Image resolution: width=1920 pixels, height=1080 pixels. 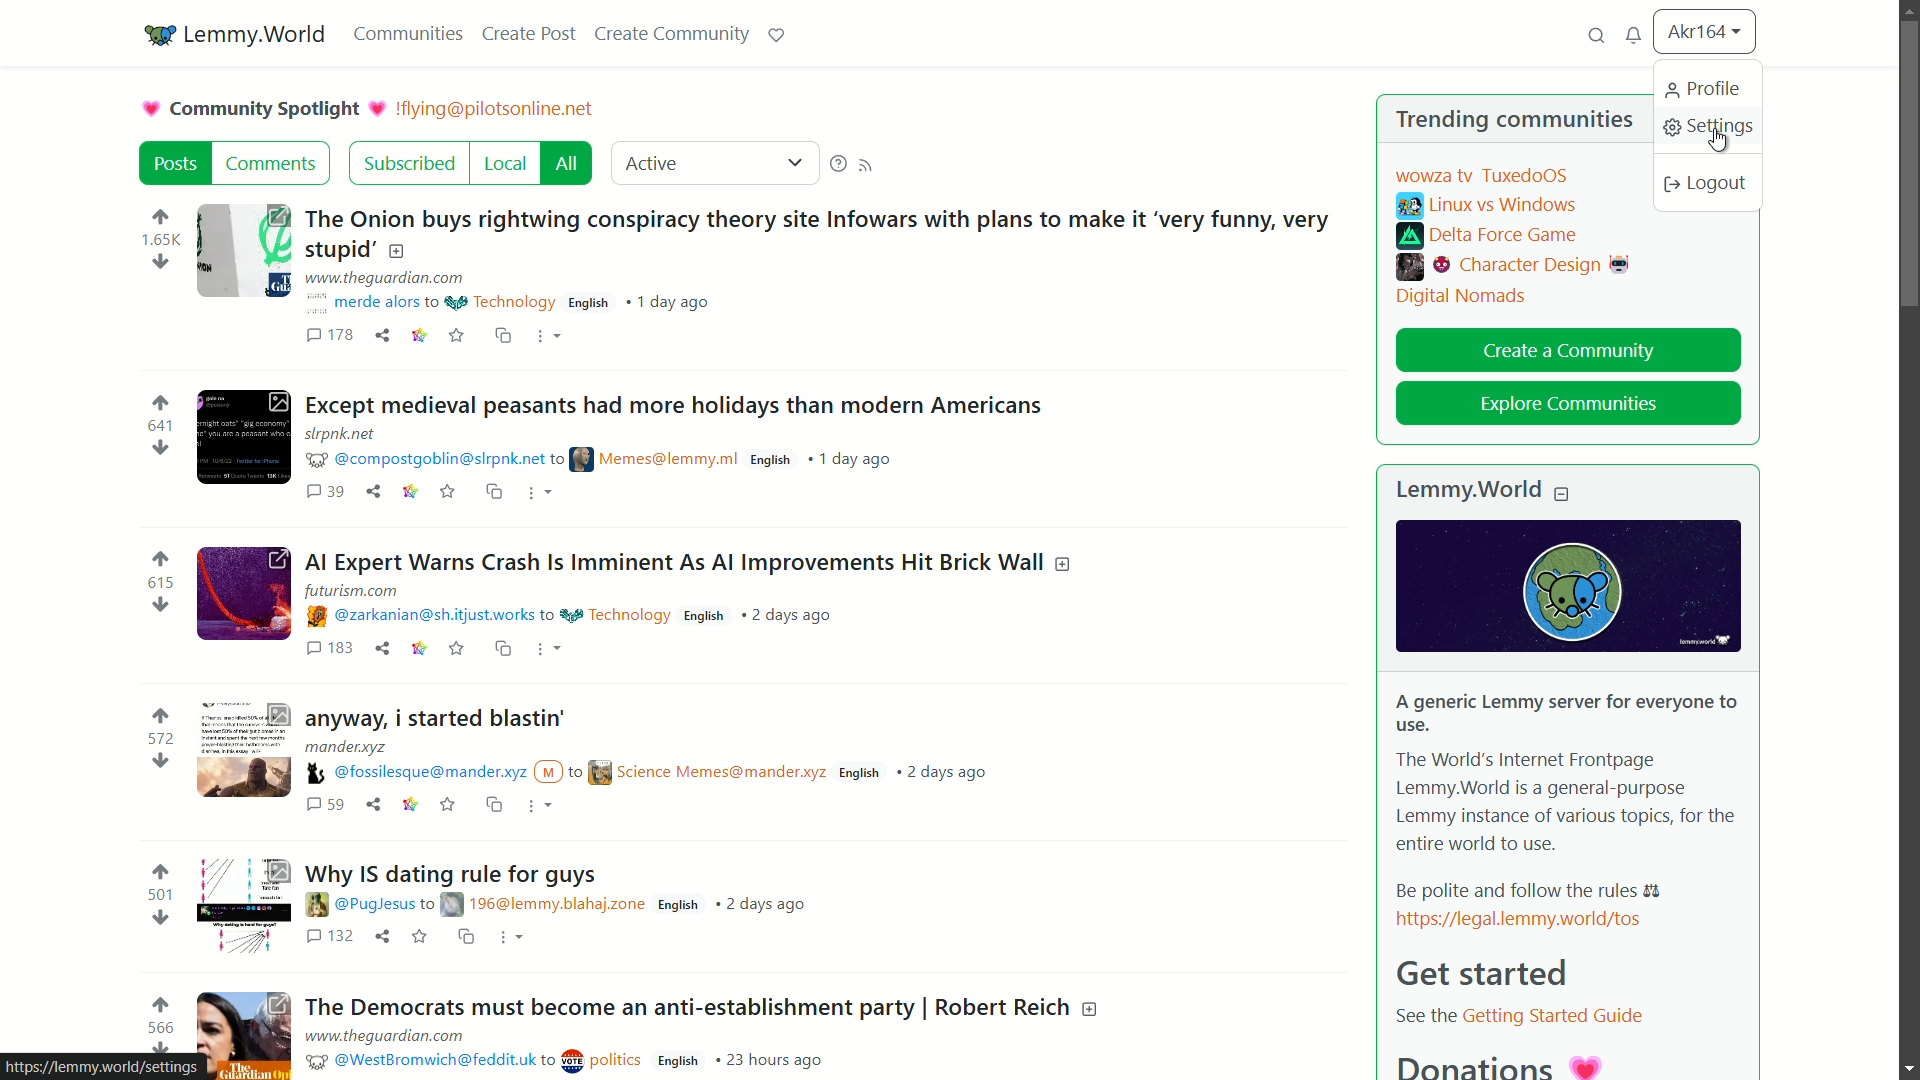 What do you see at coordinates (1635, 35) in the screenshot?
I see `unread messages` at bounding box center [1635, 35].